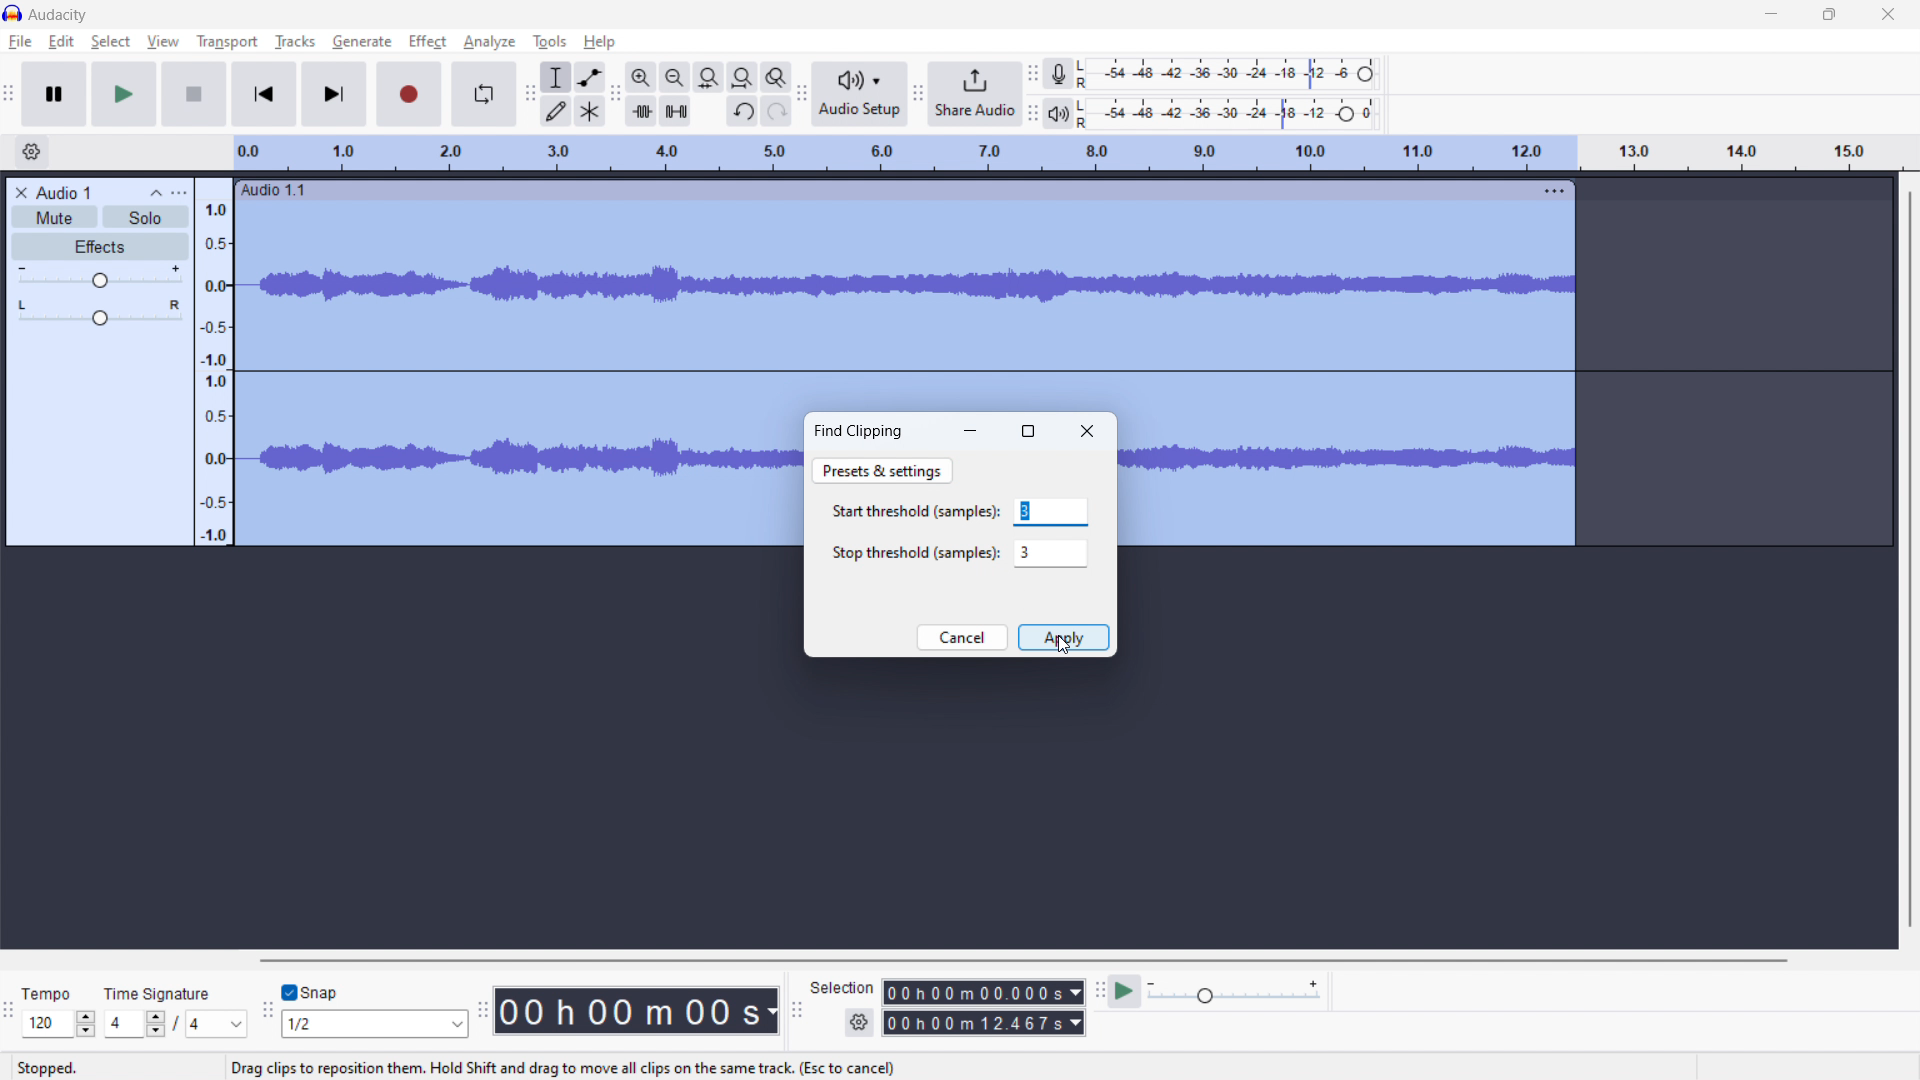 This screenshot has height=1080, width=1920. What do you see at coordinates (641, 110) in the screenshot?
I see `trim audio outside selection` at bounding box center [641, 110].